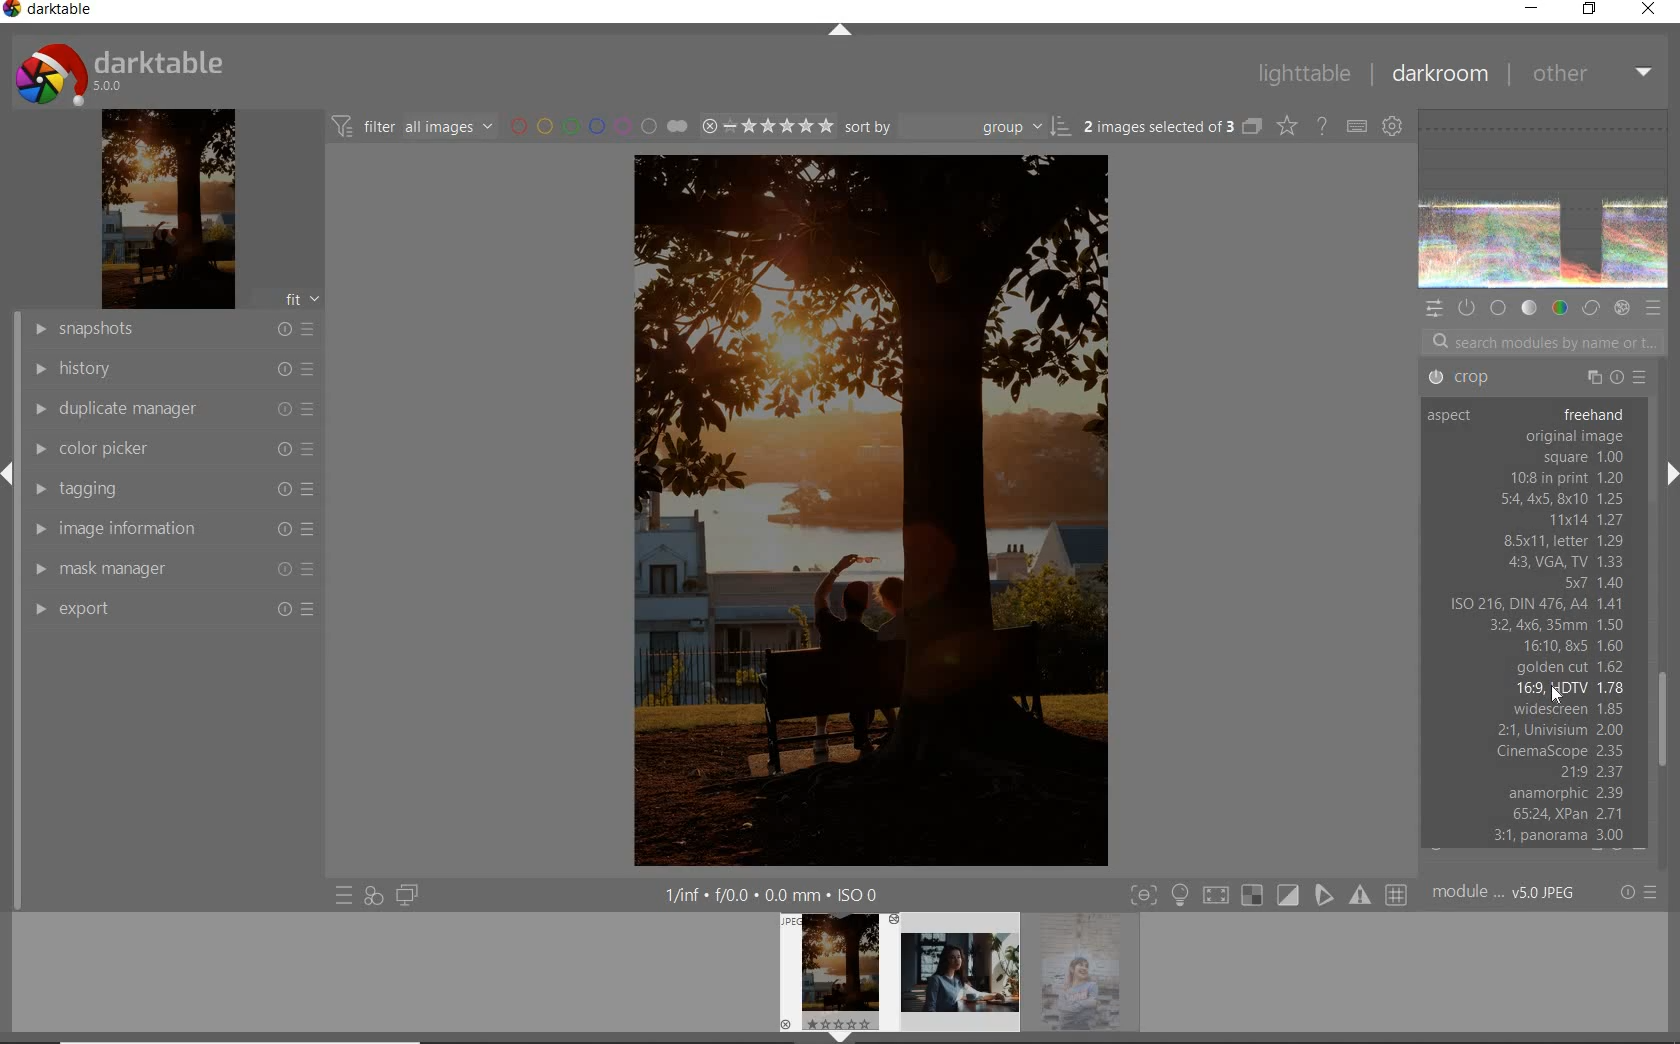 Image resolution: width=1680 pixels, height=1044 pixels. I want to click on 16:9, HDTV 1.78, so click(1569, 688).